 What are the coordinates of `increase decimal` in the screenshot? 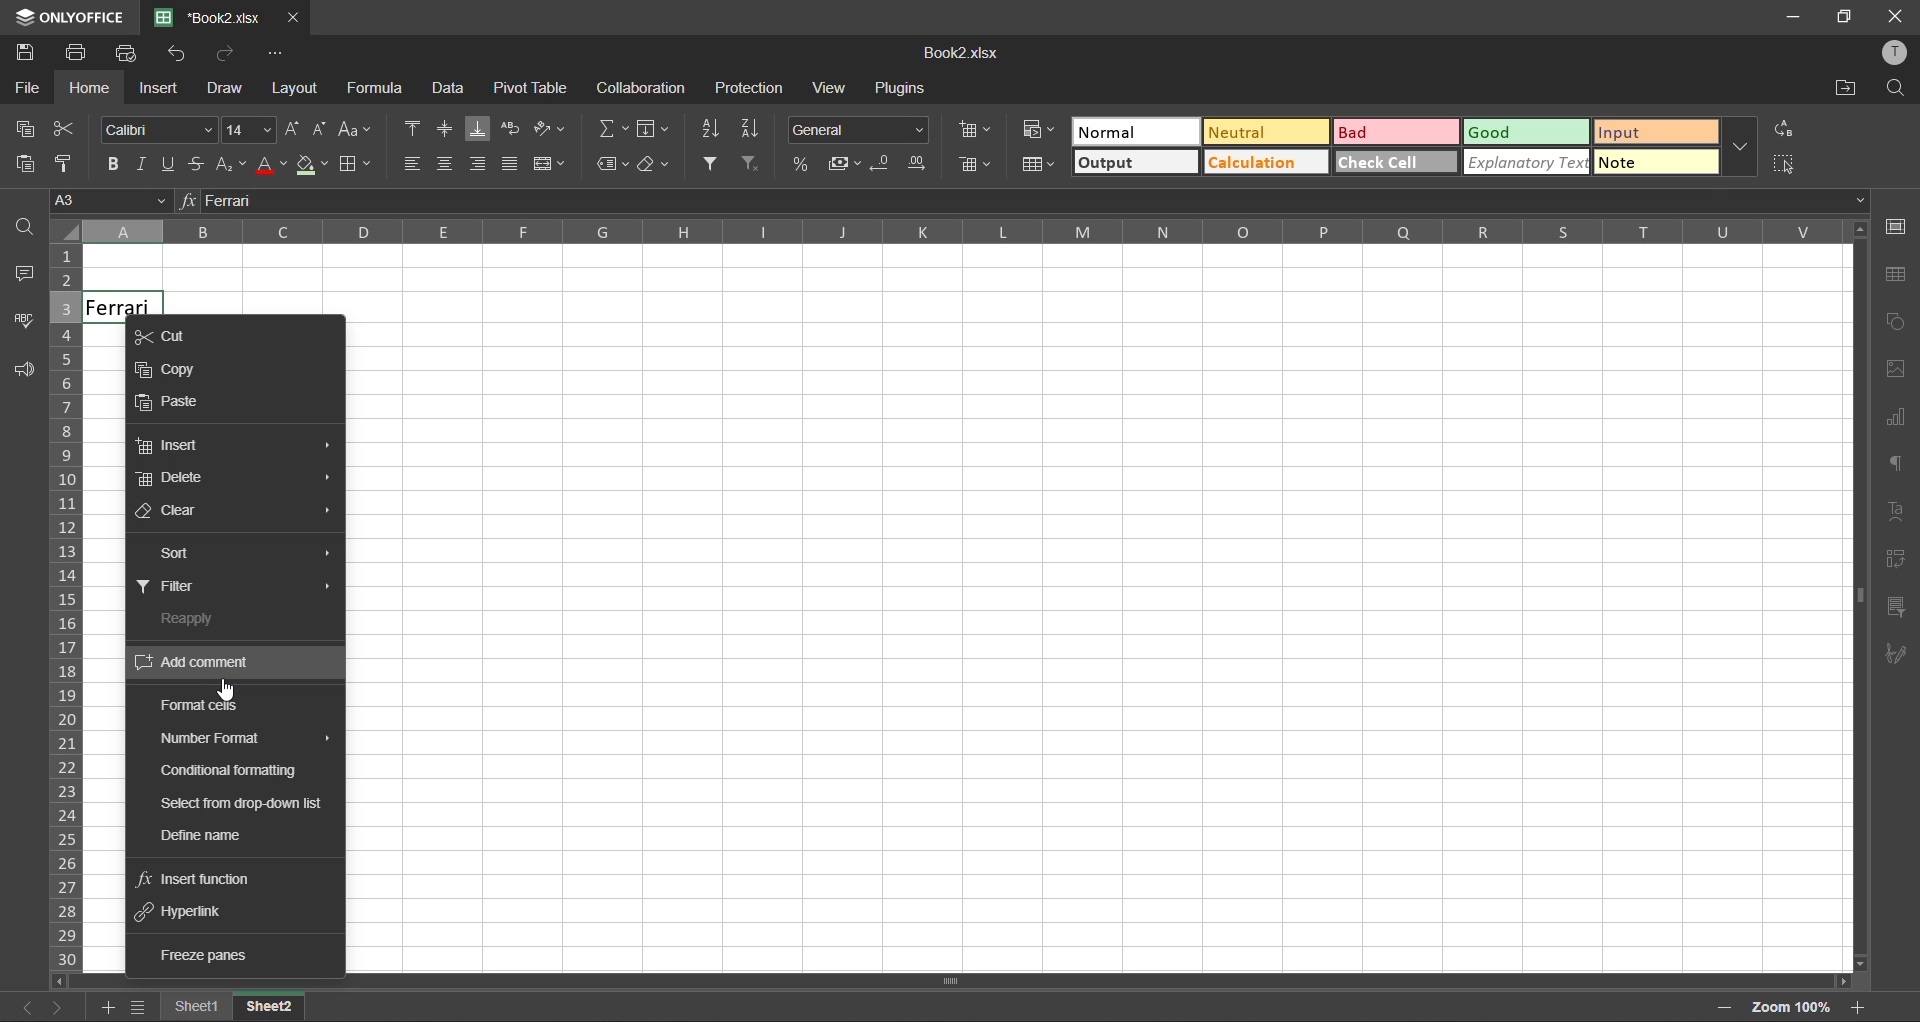 It's located at (924, 166).